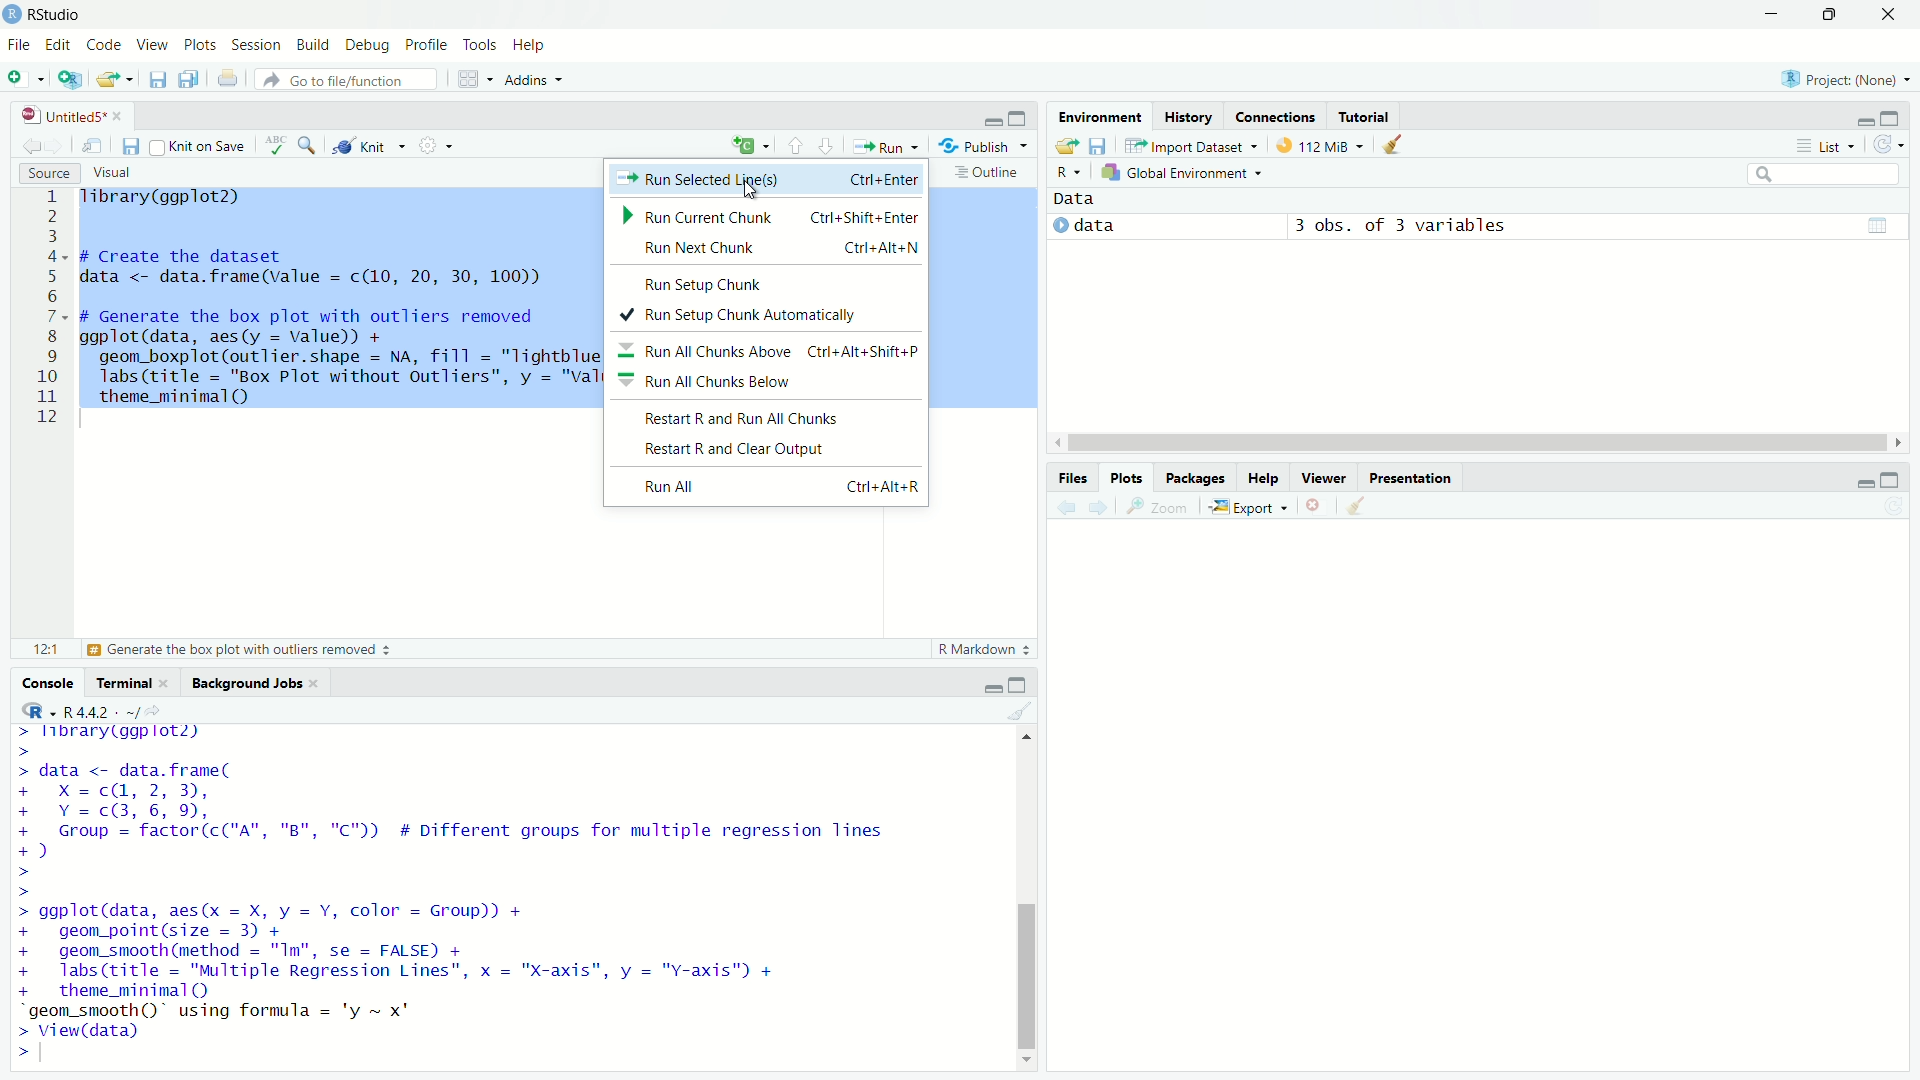 Image resolution: width=1920 pixels, height=1080 pixels. What do you see at coordinates (1853, 119) in the screenshot?
I see `minimise` at bounding box center [1853, 119].